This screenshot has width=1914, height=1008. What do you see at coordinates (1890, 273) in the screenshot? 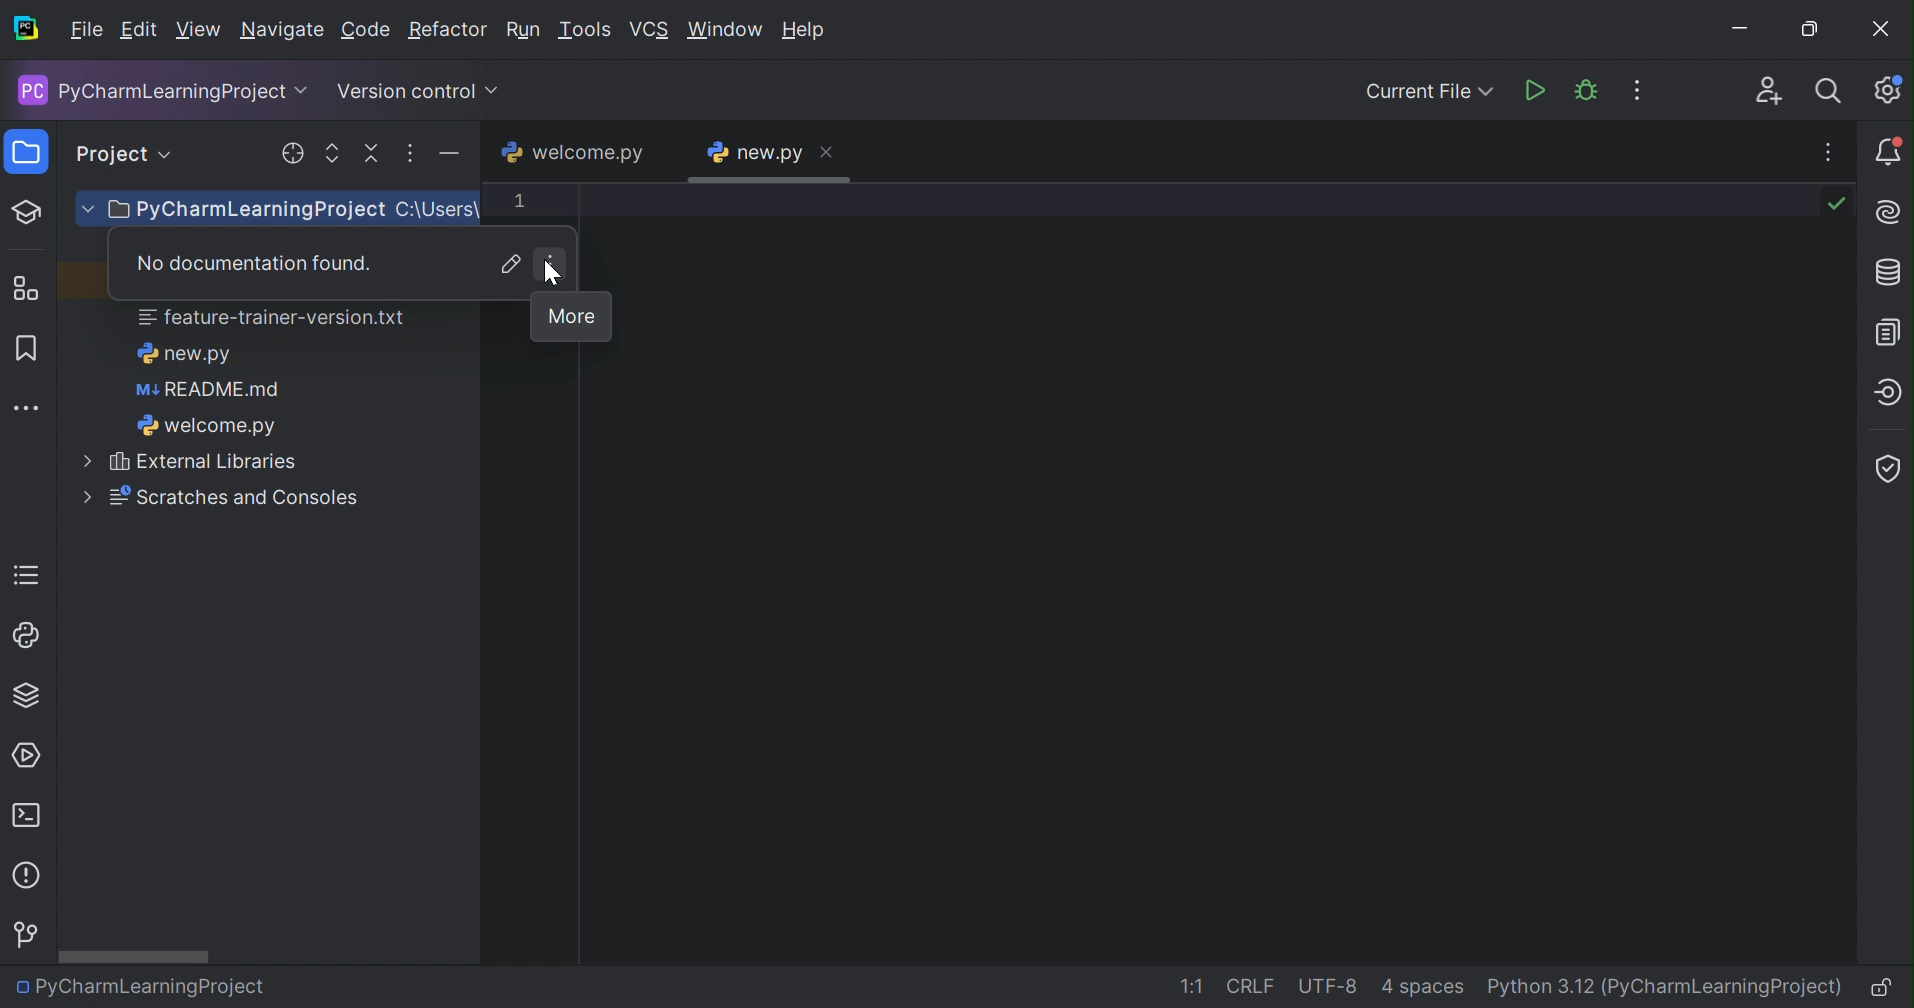
I see `Database` at bounding box center [1890, 273].